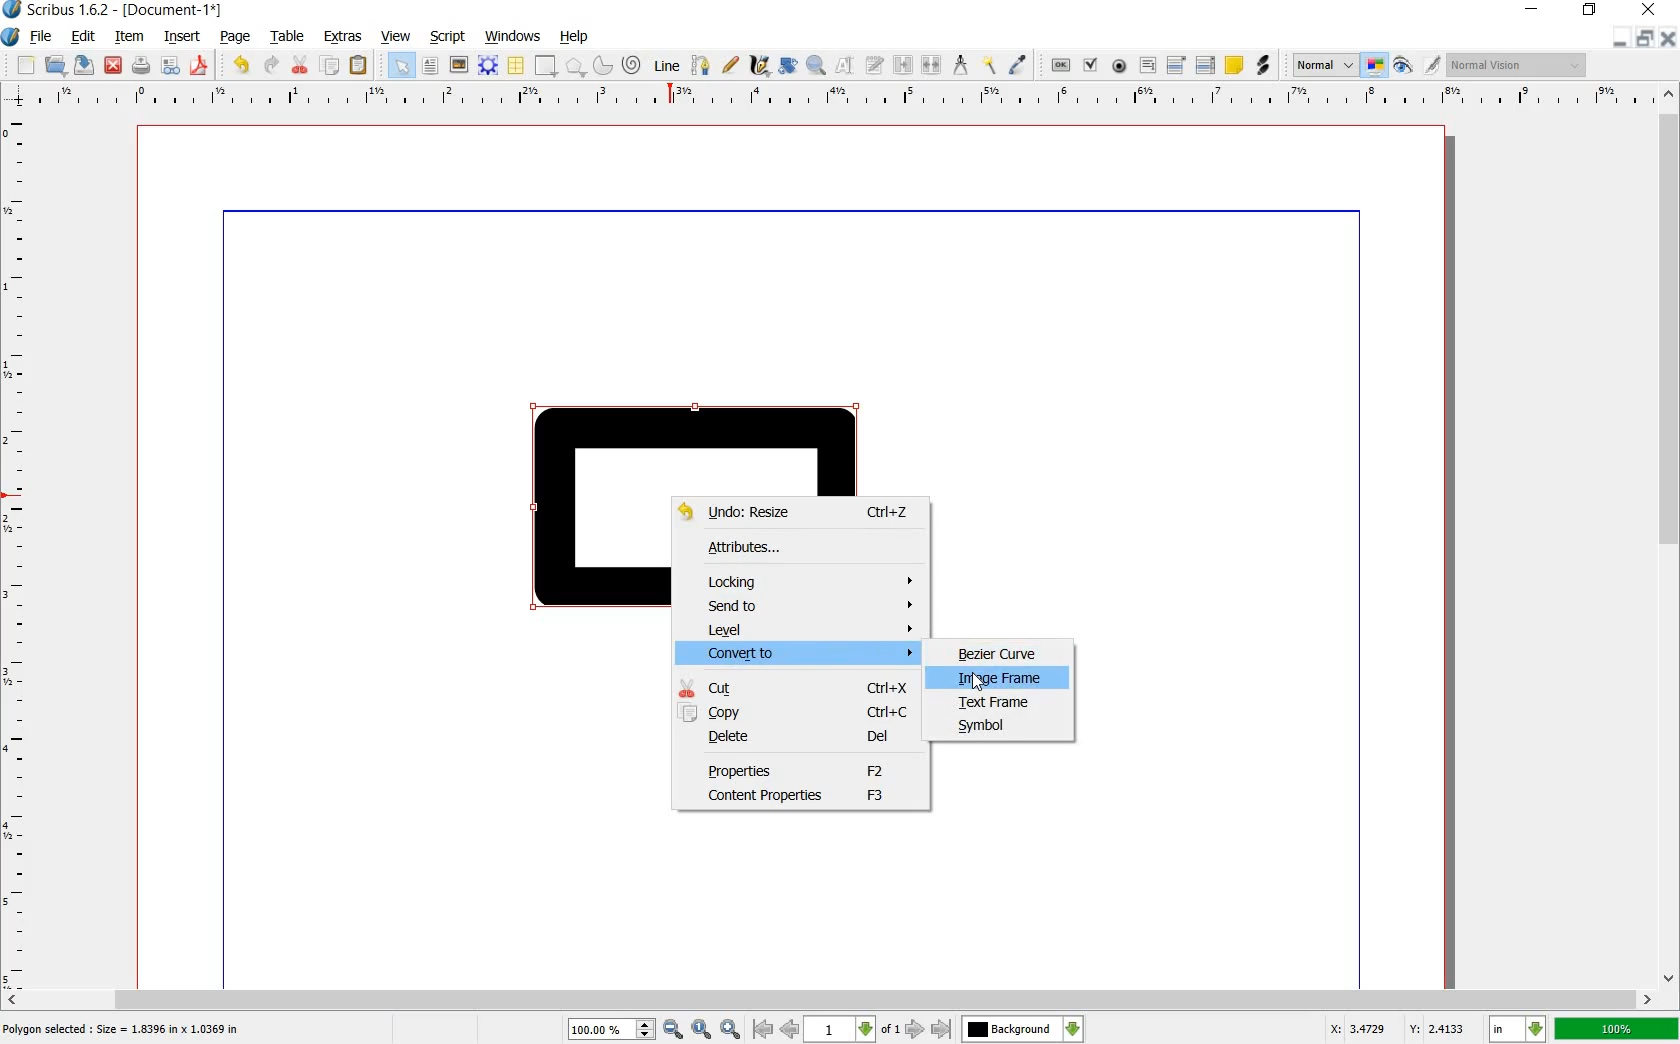 Image resolution: width=1680 pixels, height=1044 pixels. Describe the element at coordinates (25, 65) in the screenshot. I see `new` at that location.